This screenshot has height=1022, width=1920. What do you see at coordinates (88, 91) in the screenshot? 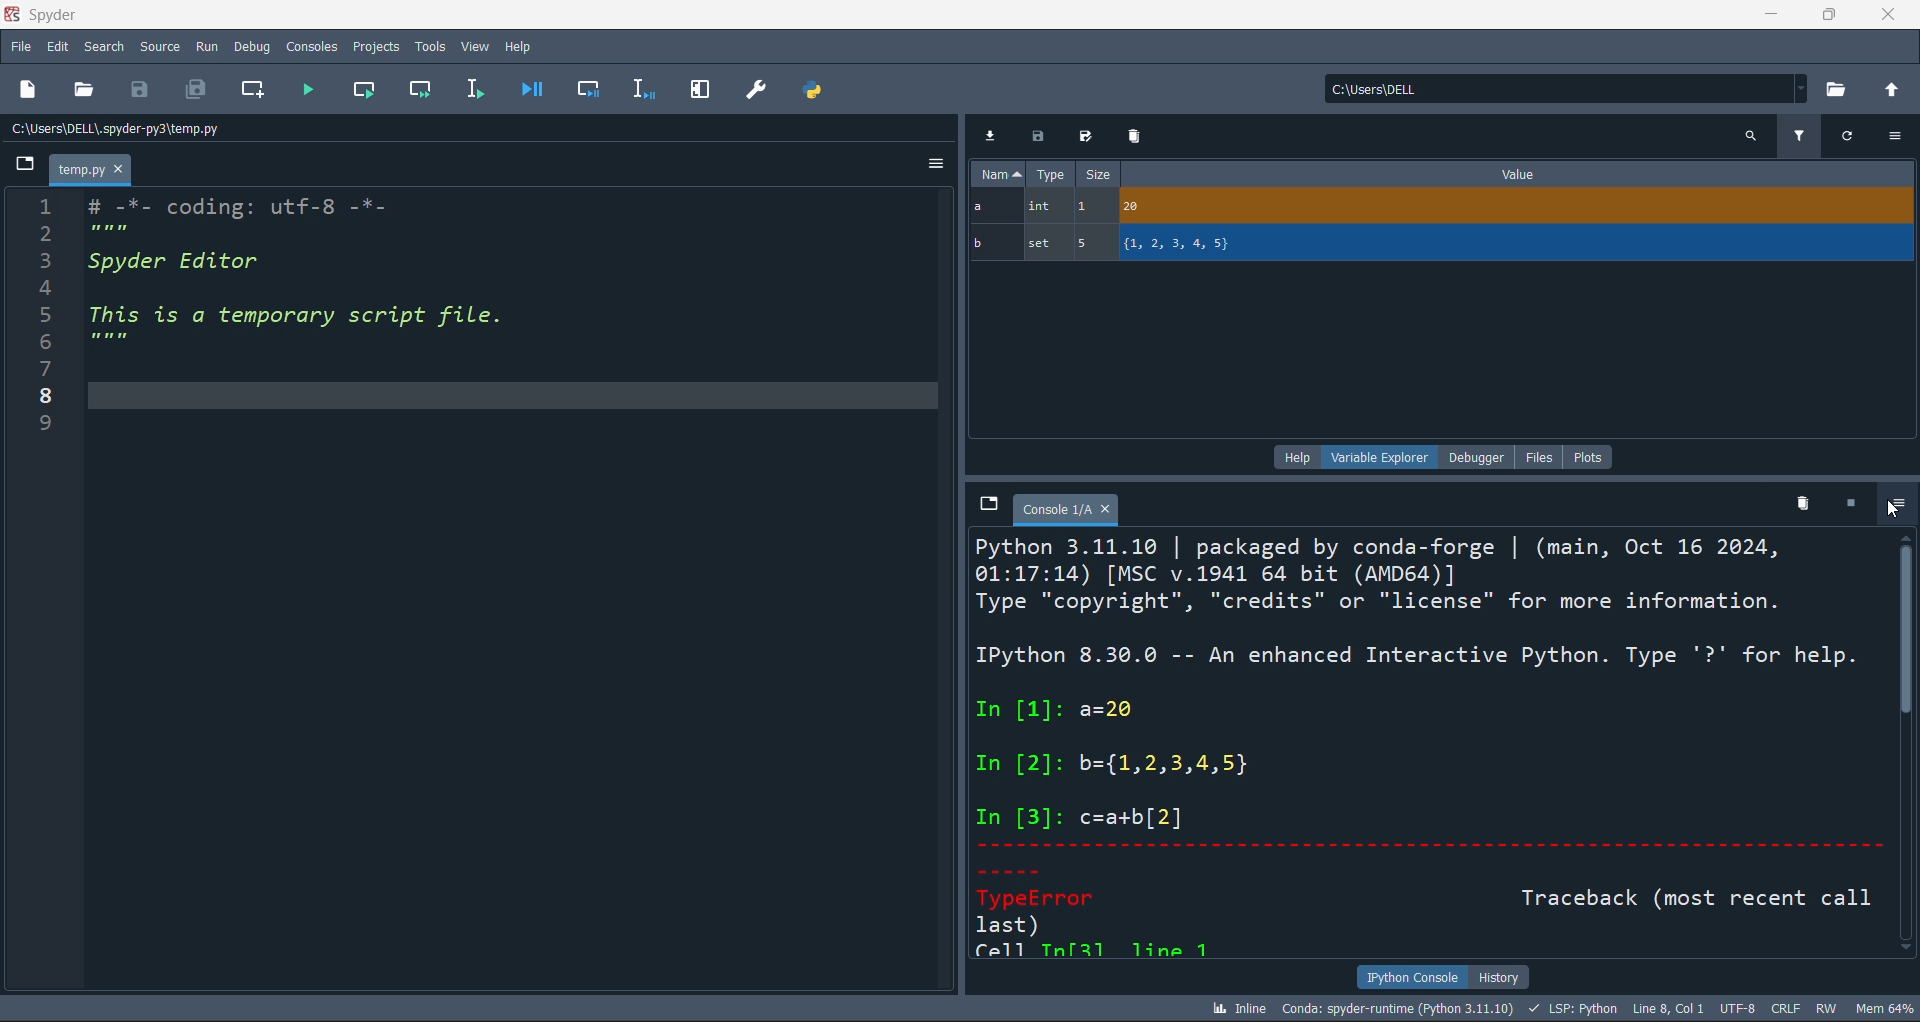
I see `open file` at bounding box center [88, 91].